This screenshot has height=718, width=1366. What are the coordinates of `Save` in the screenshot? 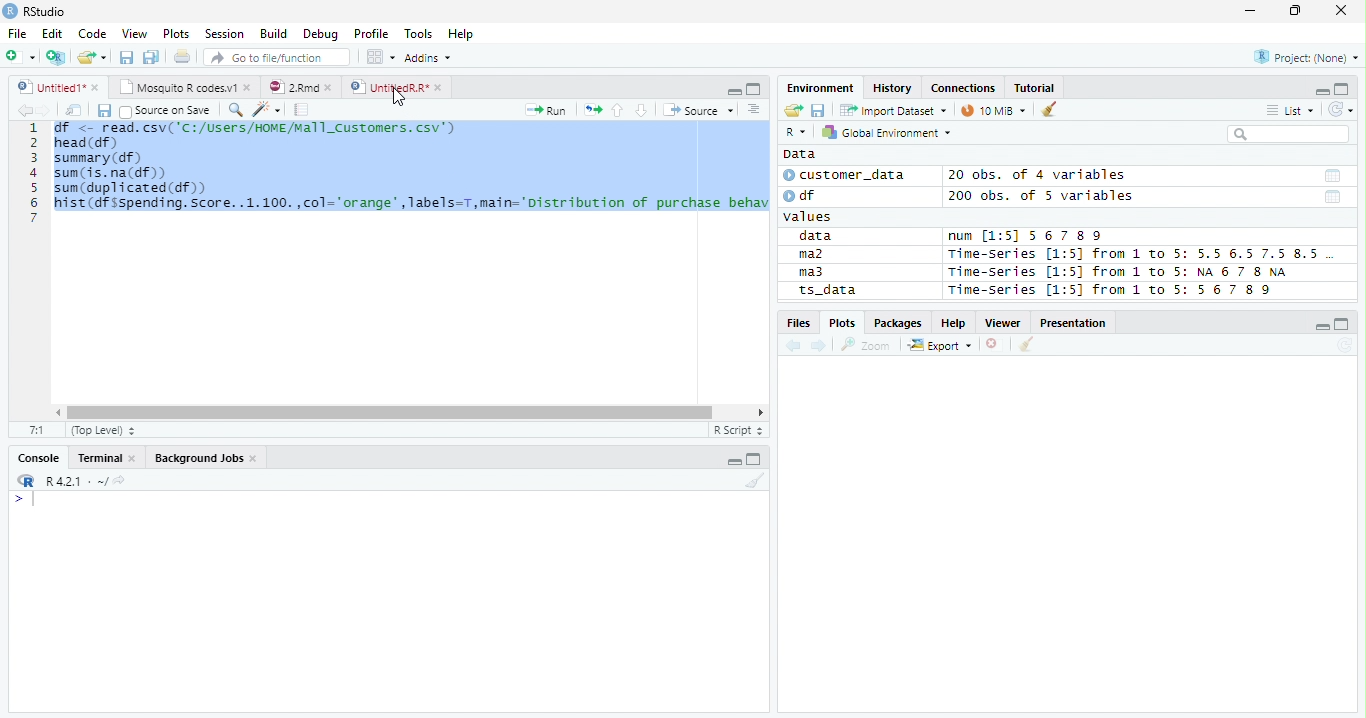 It's located at (126, 56).